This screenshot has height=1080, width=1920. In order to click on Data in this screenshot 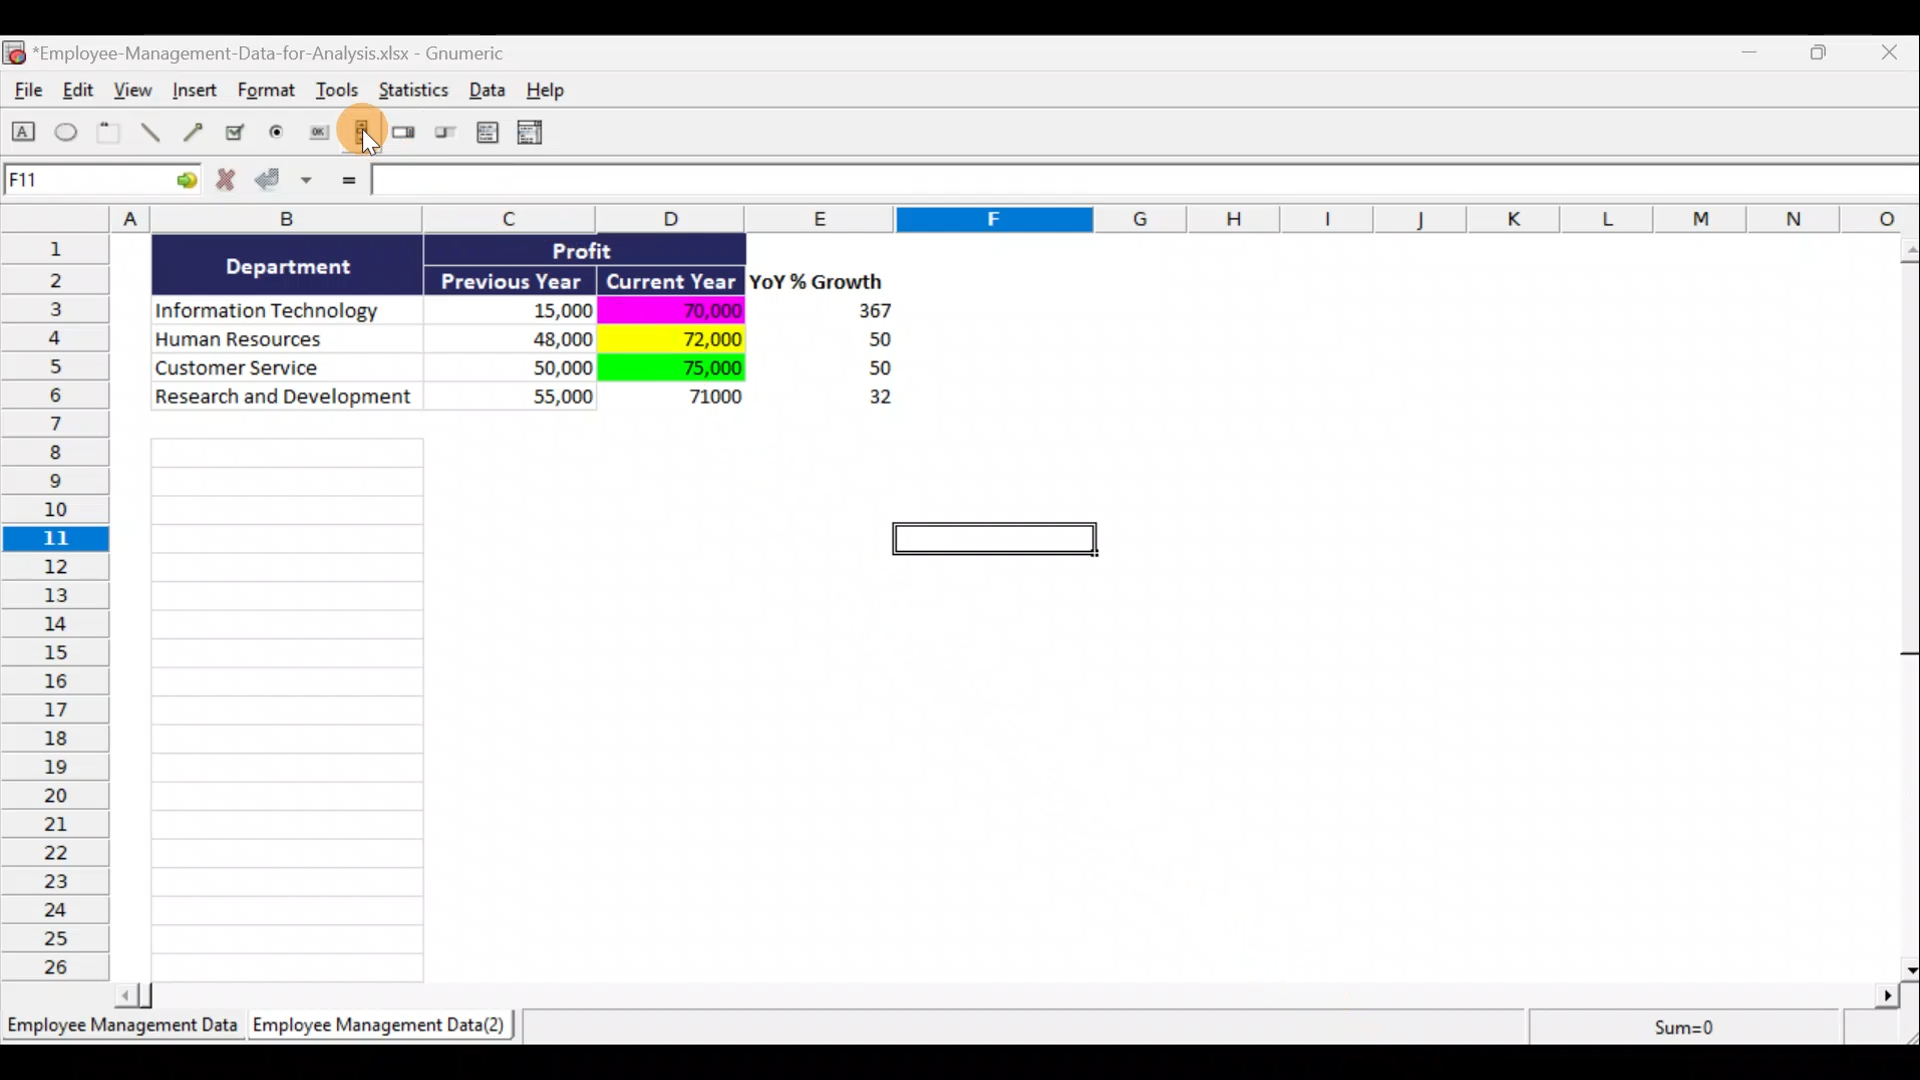, I will do `click(493, 89)`.